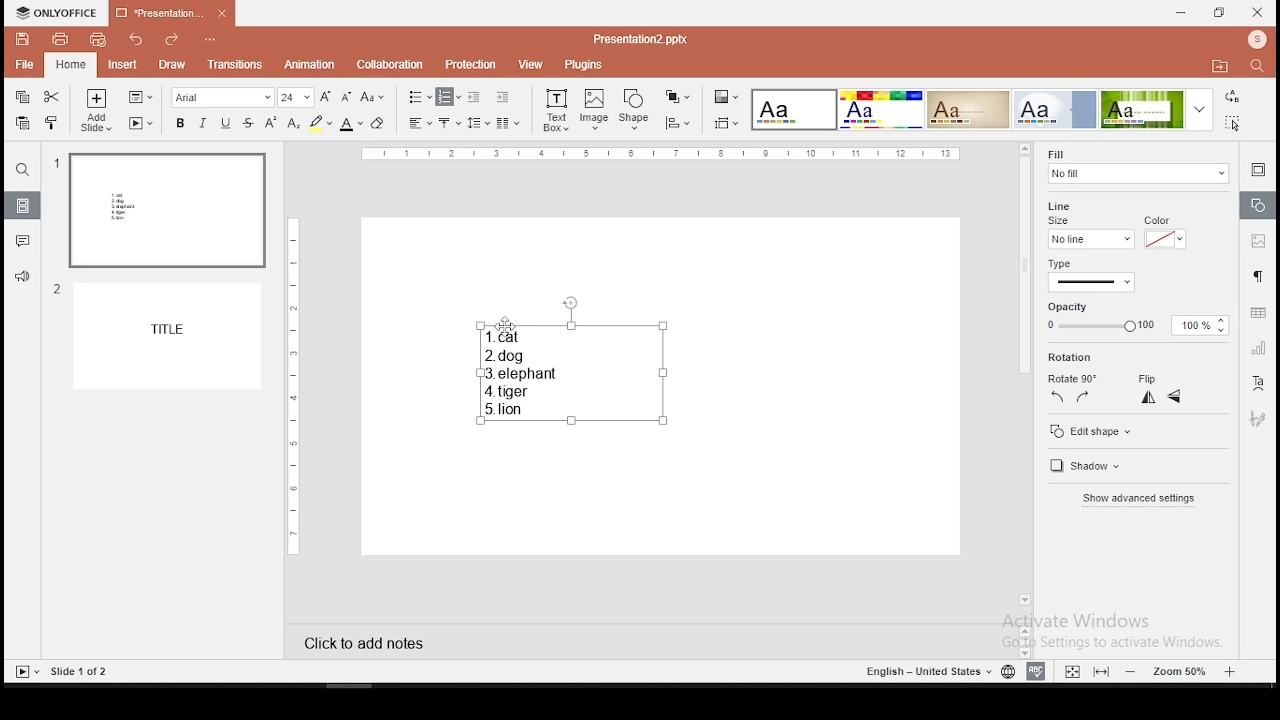 The height and width of the screenshot is (720, 1280). Describe the element at coordinates (1258, 240) in the screenshot. I see `image settings` at that location.